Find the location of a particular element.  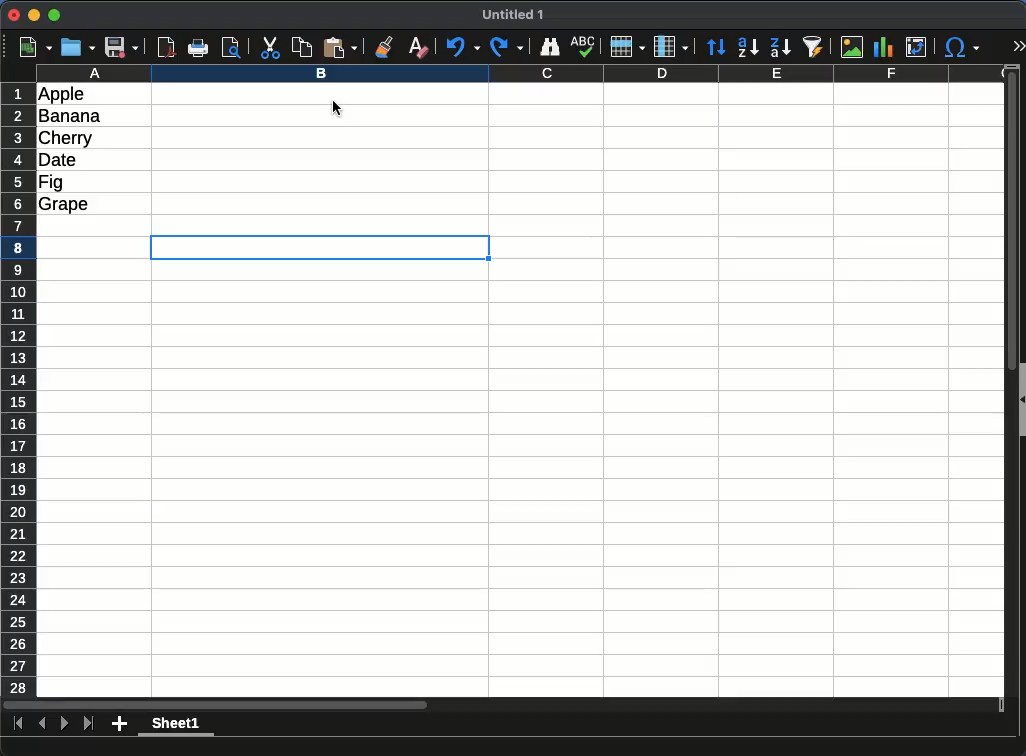

row is located at coordinates (628, 47).